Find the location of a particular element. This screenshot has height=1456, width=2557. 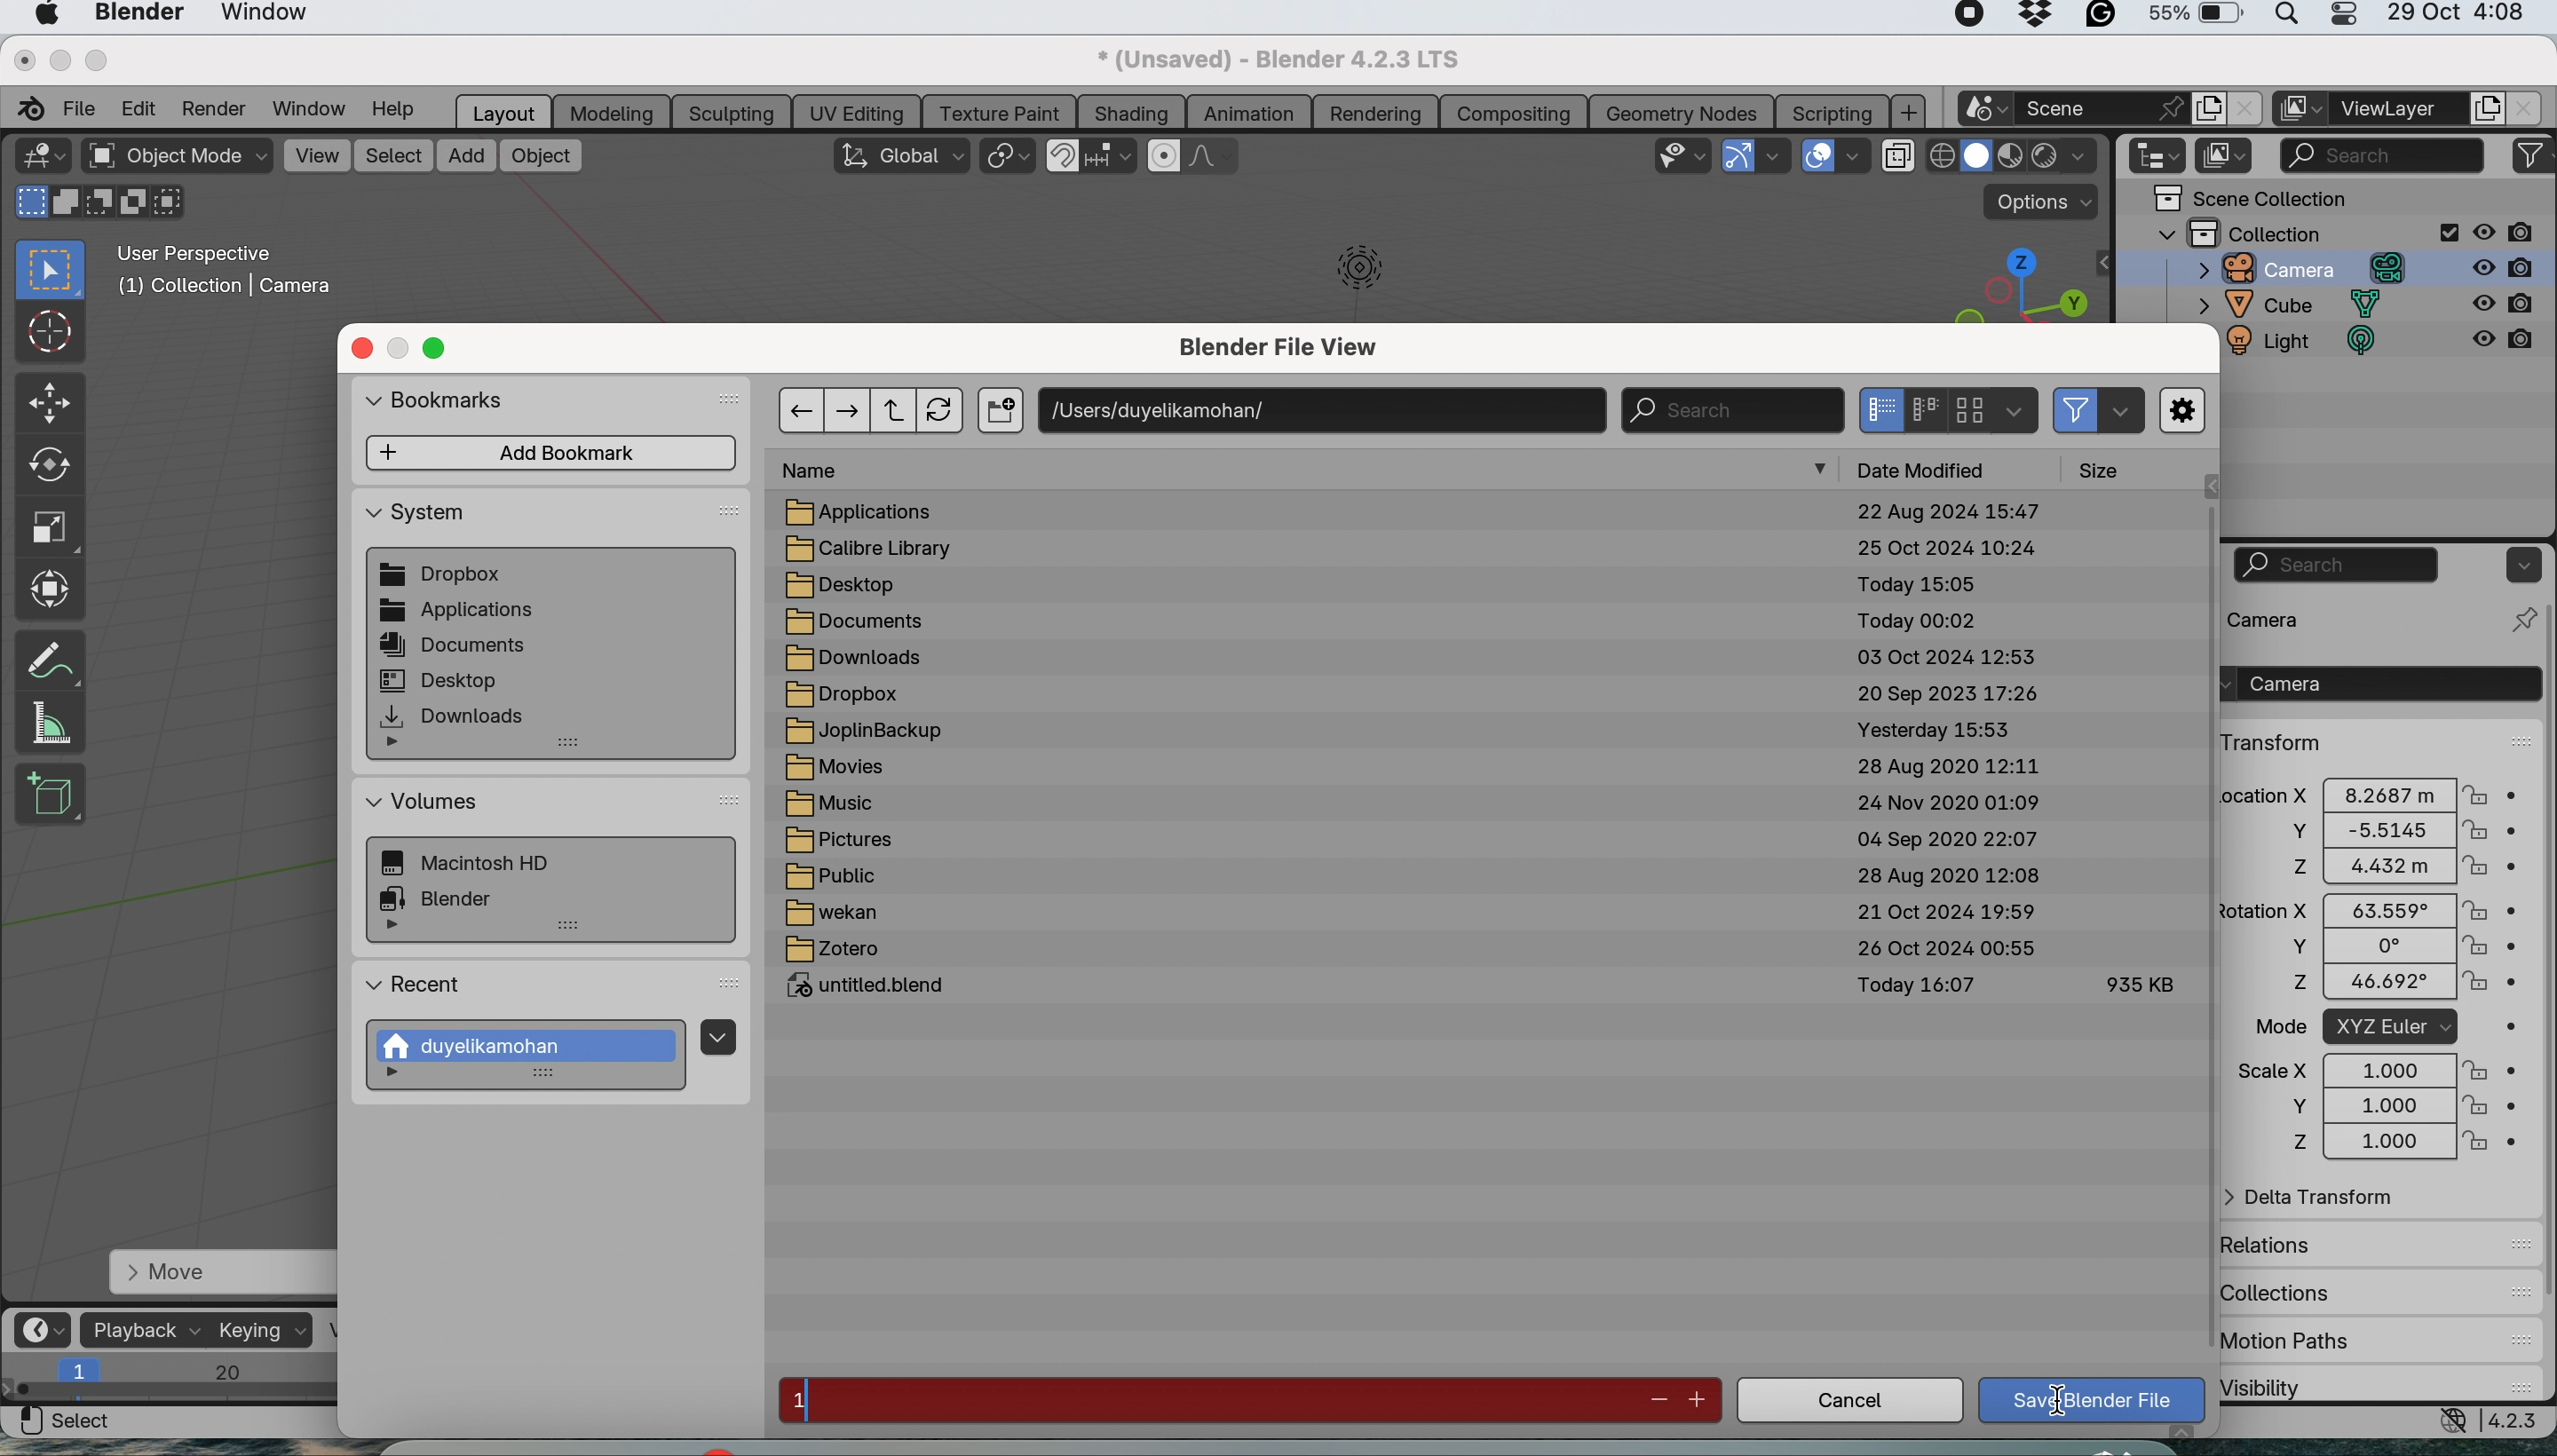

935 KB is located at coordinates (2140, 985).